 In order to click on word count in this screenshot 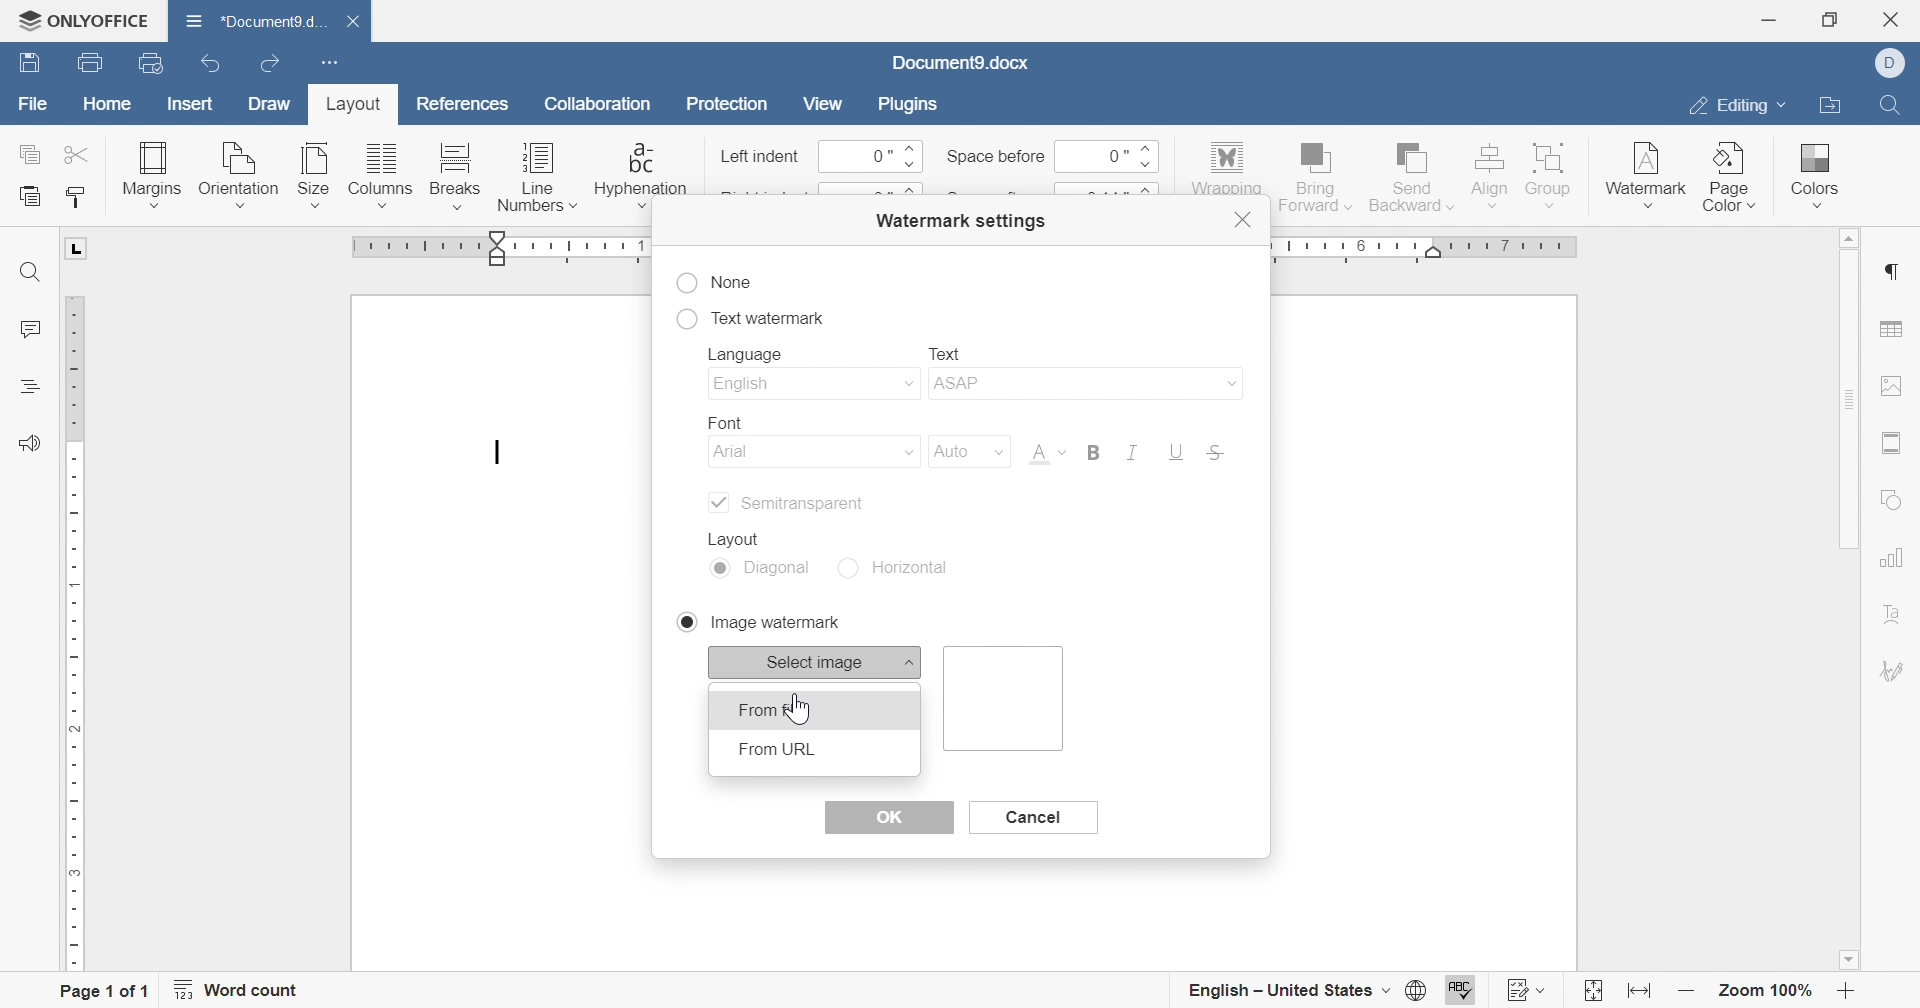, I will do `click(237, 990)`.